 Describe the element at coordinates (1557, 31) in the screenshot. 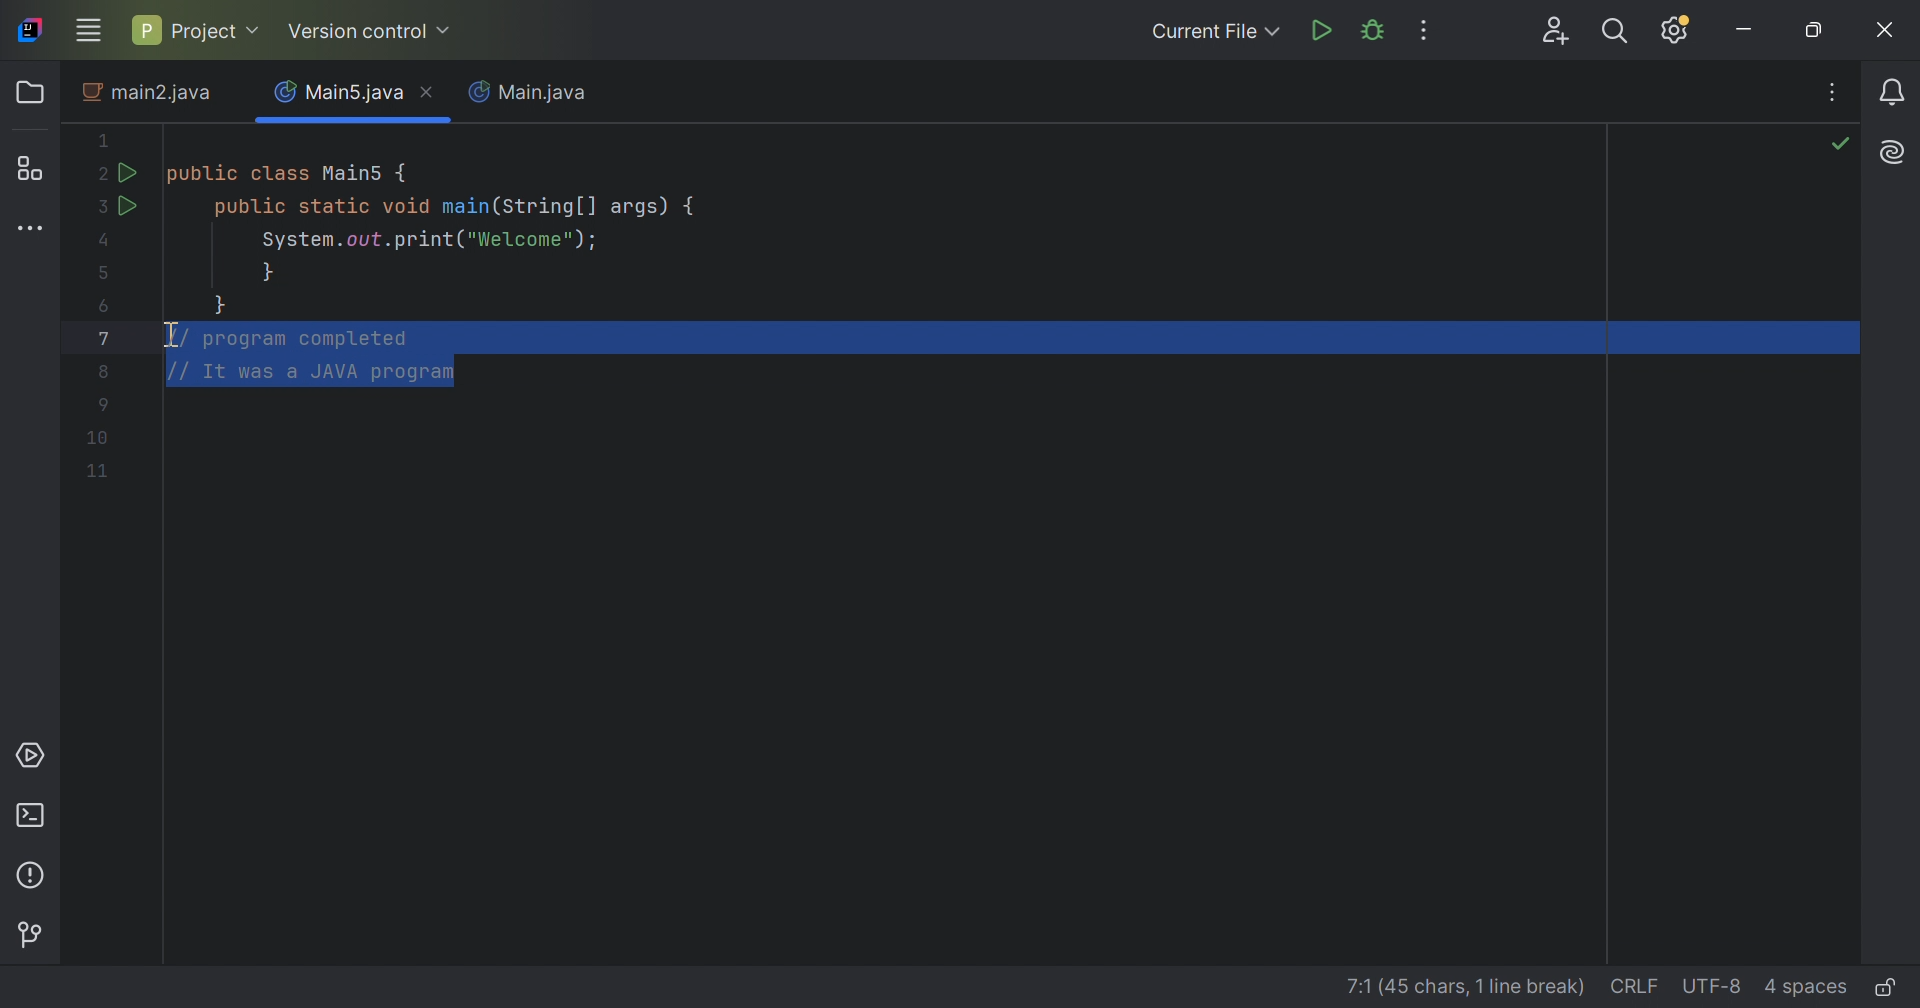

I see `Code with me` at that location.